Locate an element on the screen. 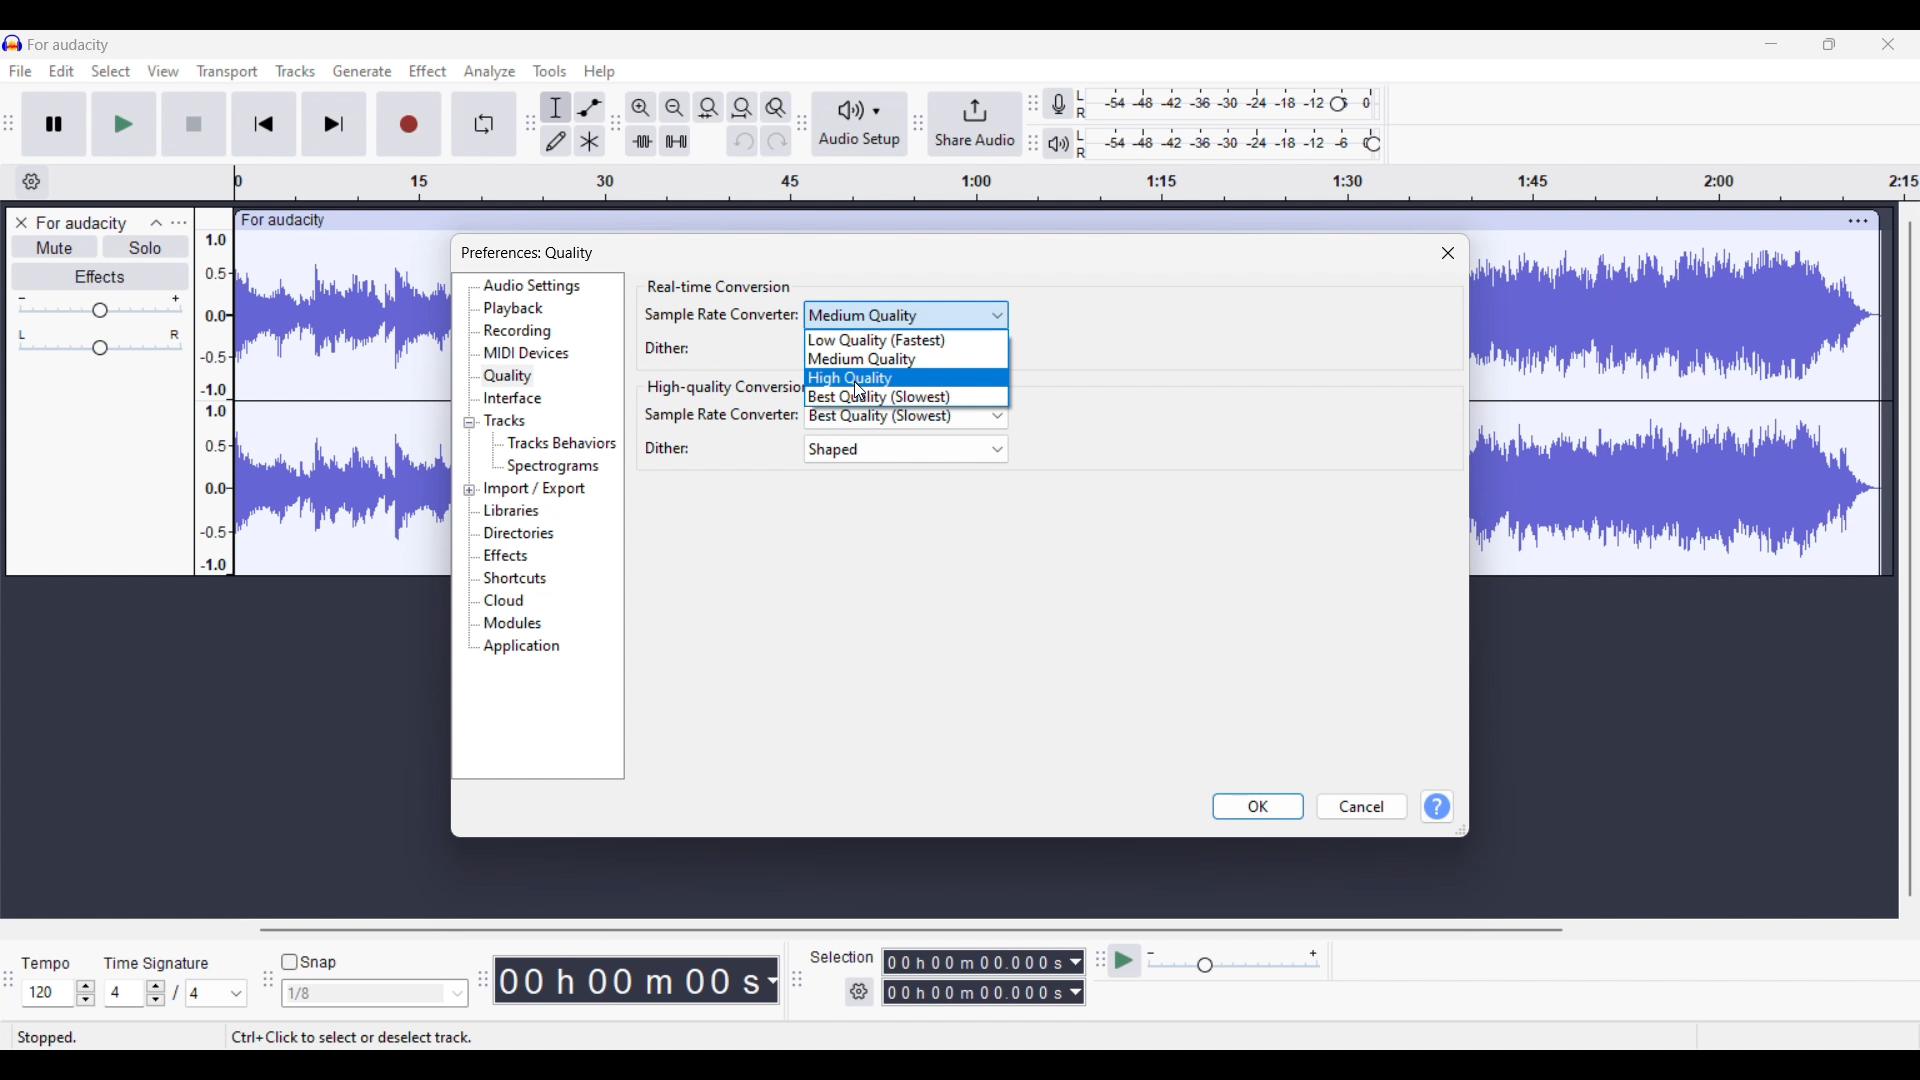  Settings is located at coordinates (859, 991).